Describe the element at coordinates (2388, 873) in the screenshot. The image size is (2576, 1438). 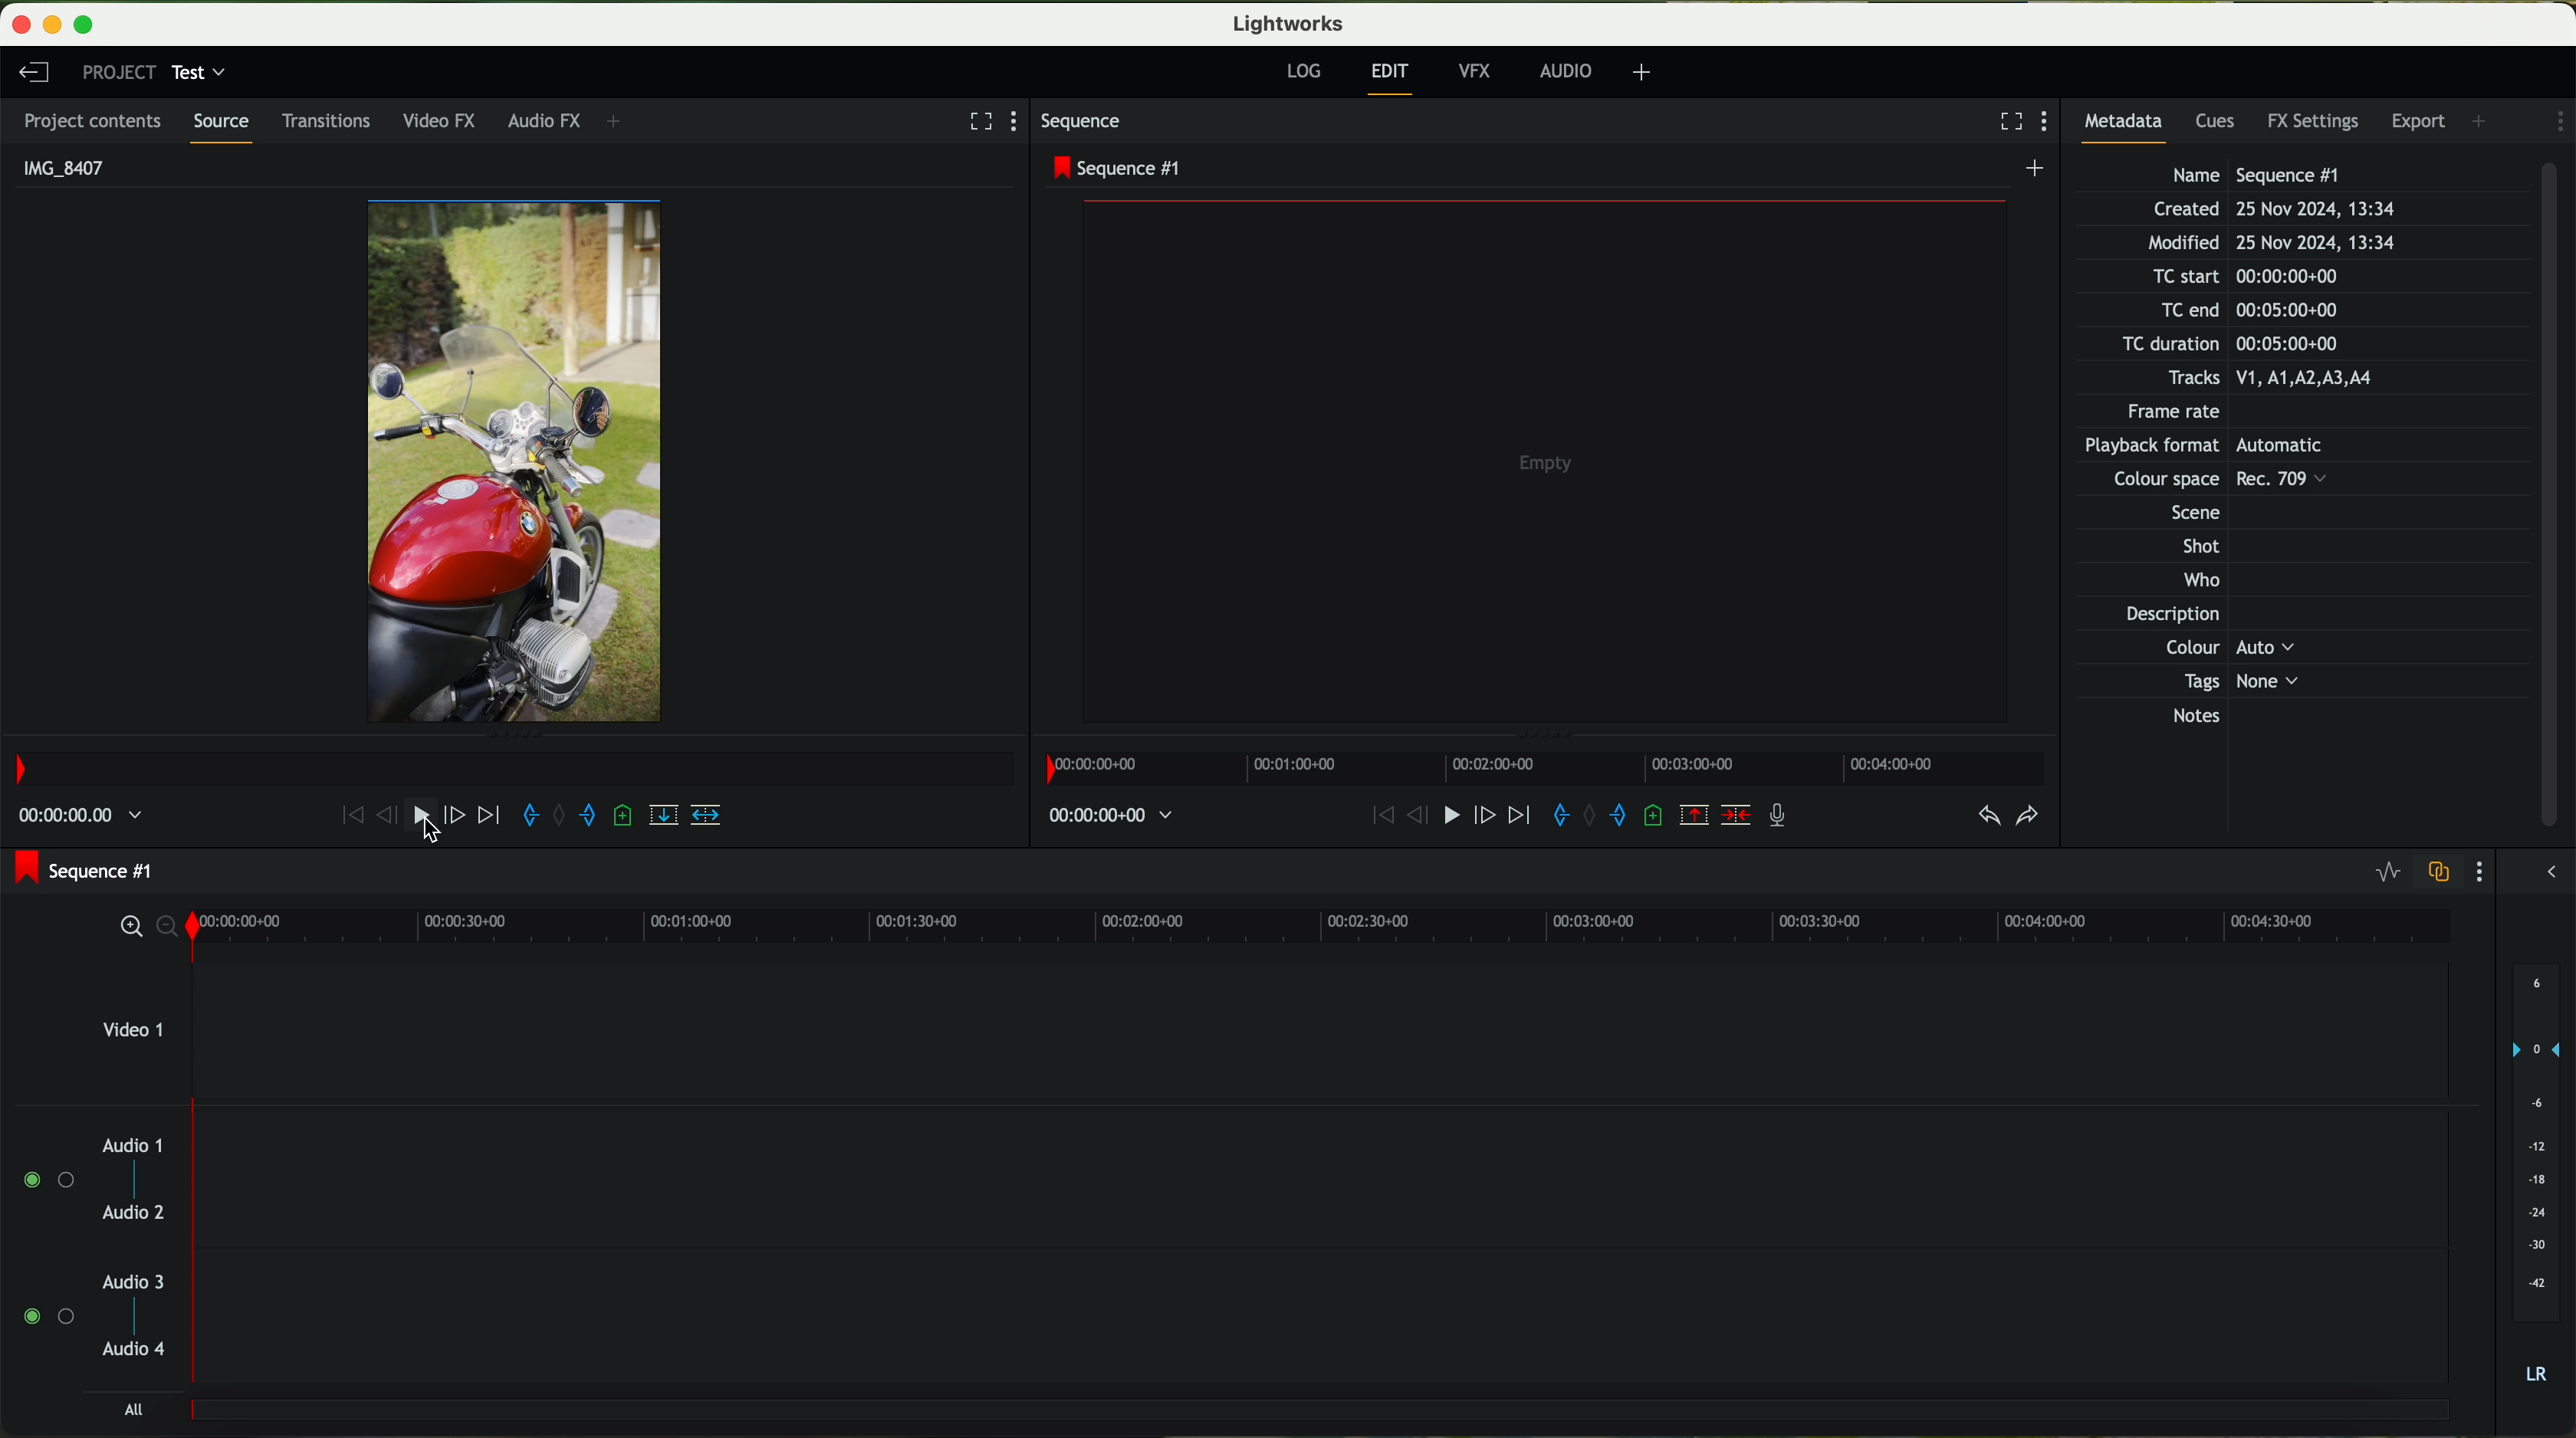
I see `toggle audio levels editing` at that location.